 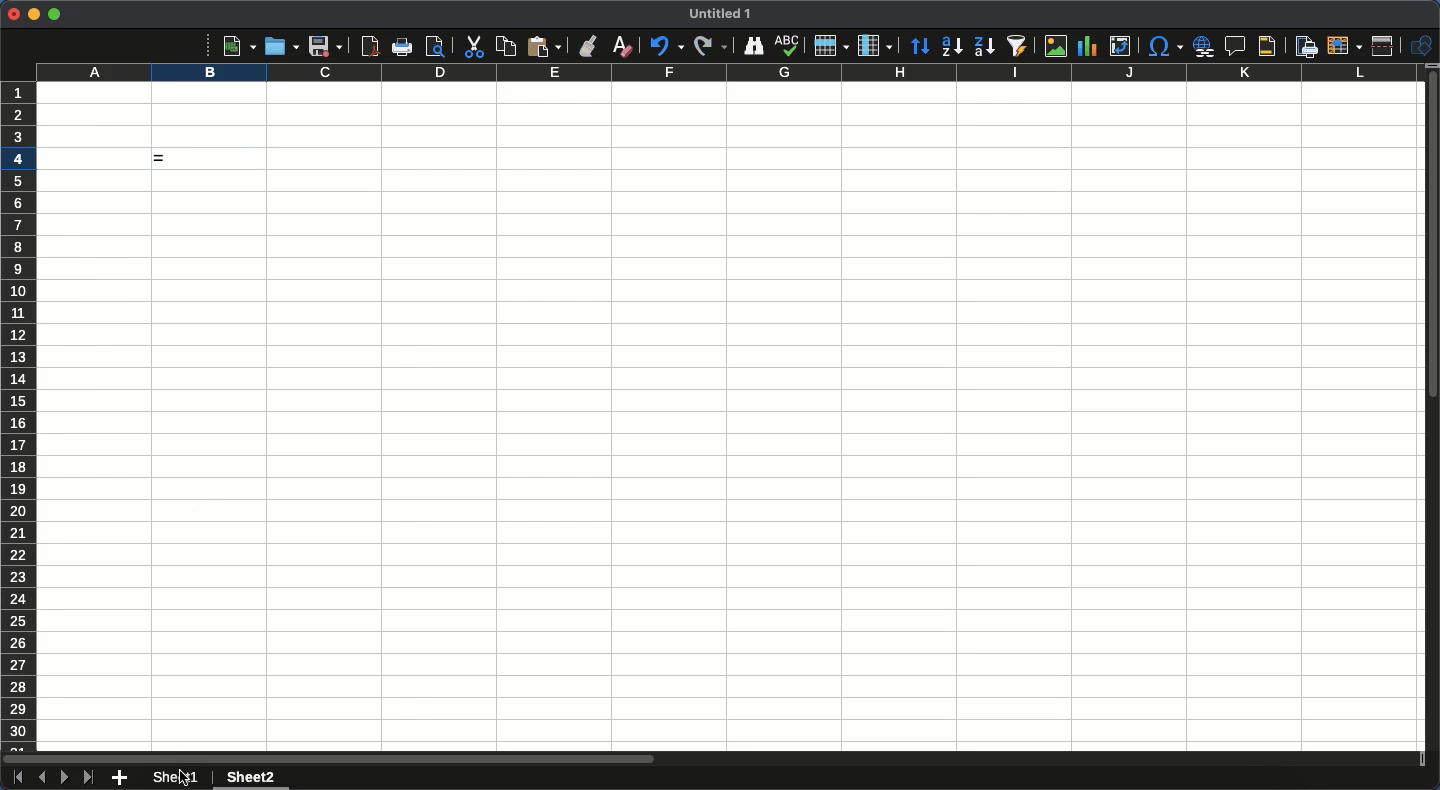 I want to click on Chart, so click(x=1085, y=48).